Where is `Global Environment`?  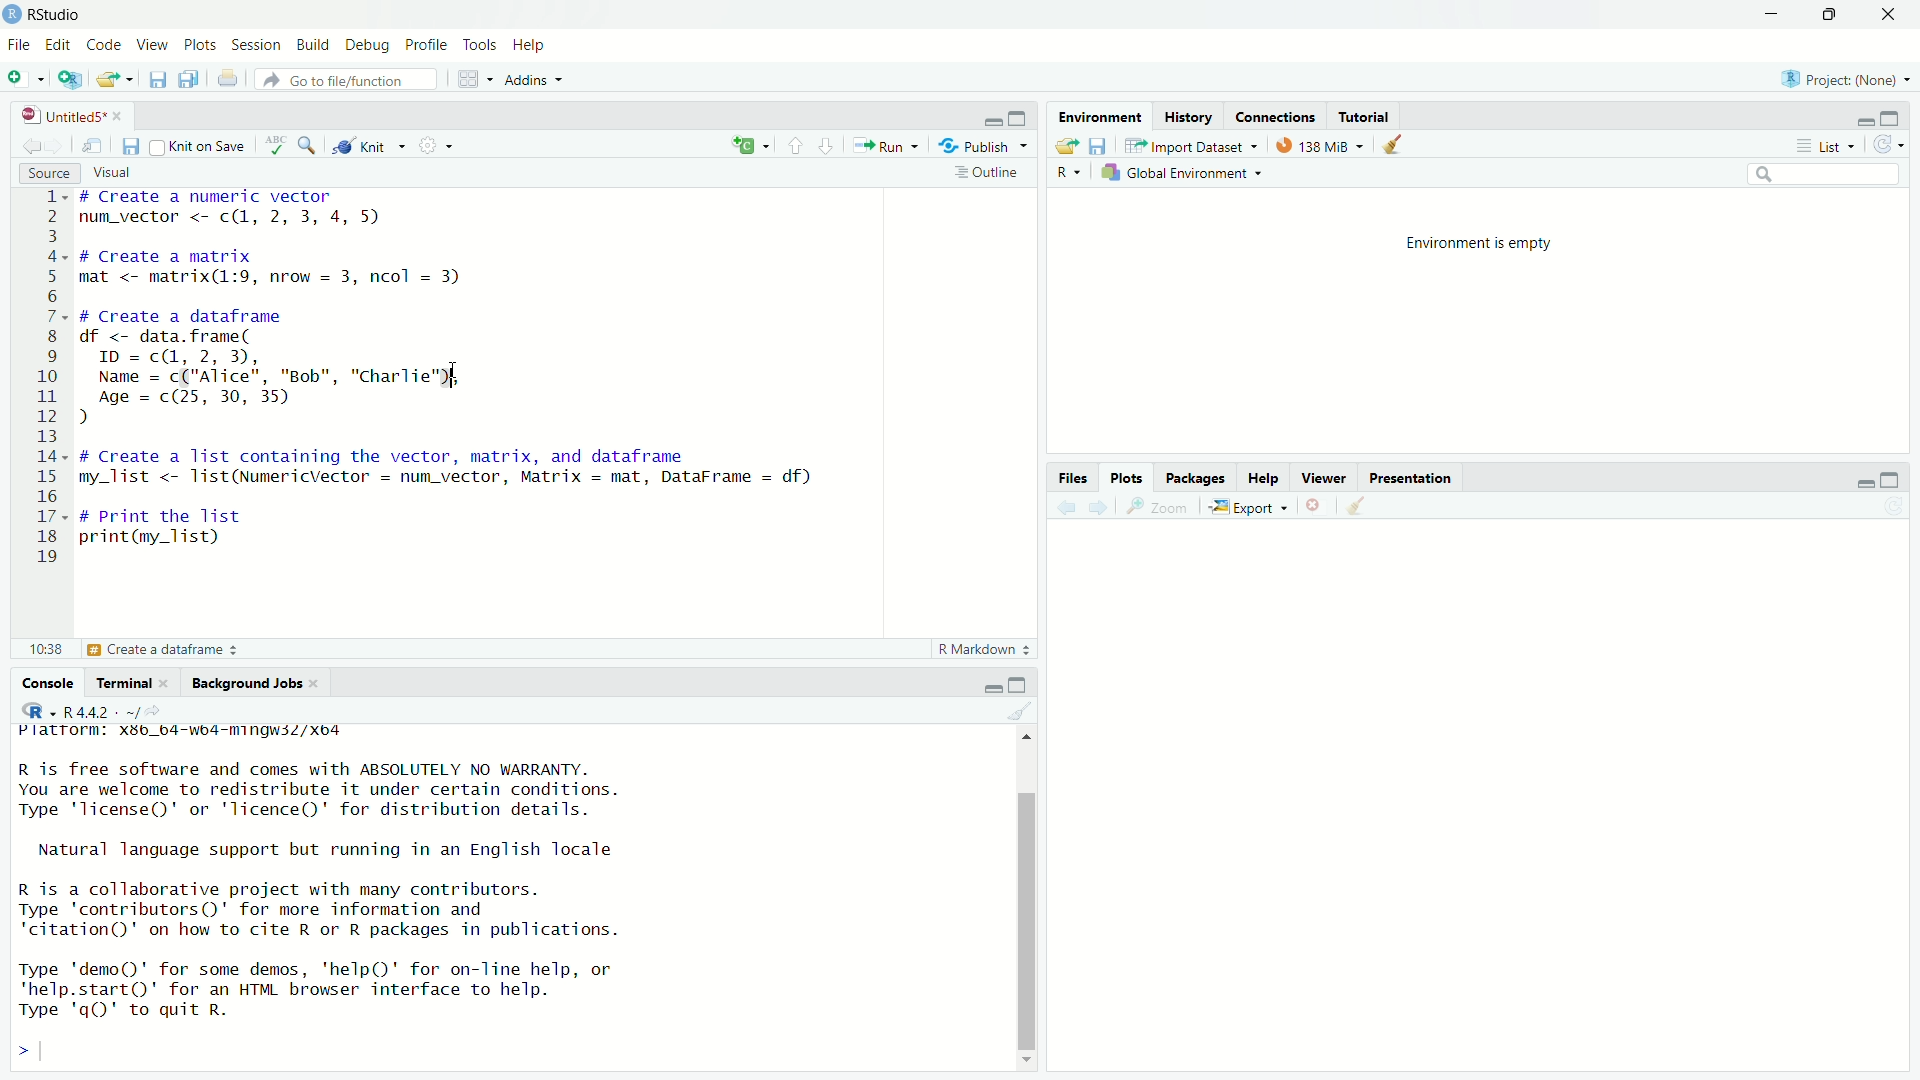
Global Environment is located at coordinates (1186, 172).